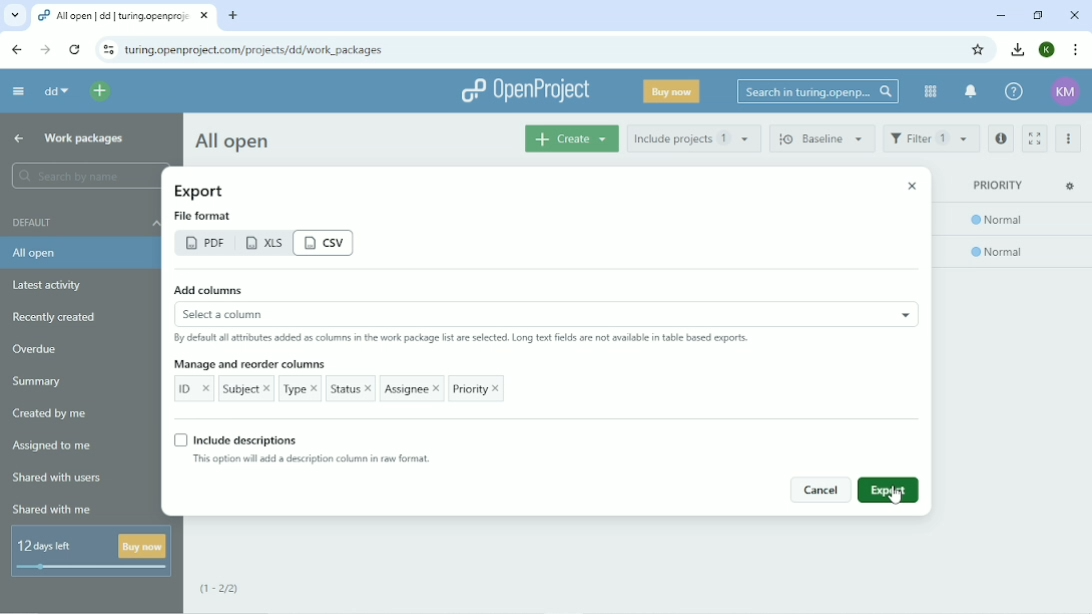 The height and width of the screenshot is (614, 1092). Describe the element at coordinates (15, 17) in the screenshot. I see `Search tabs` at that location.